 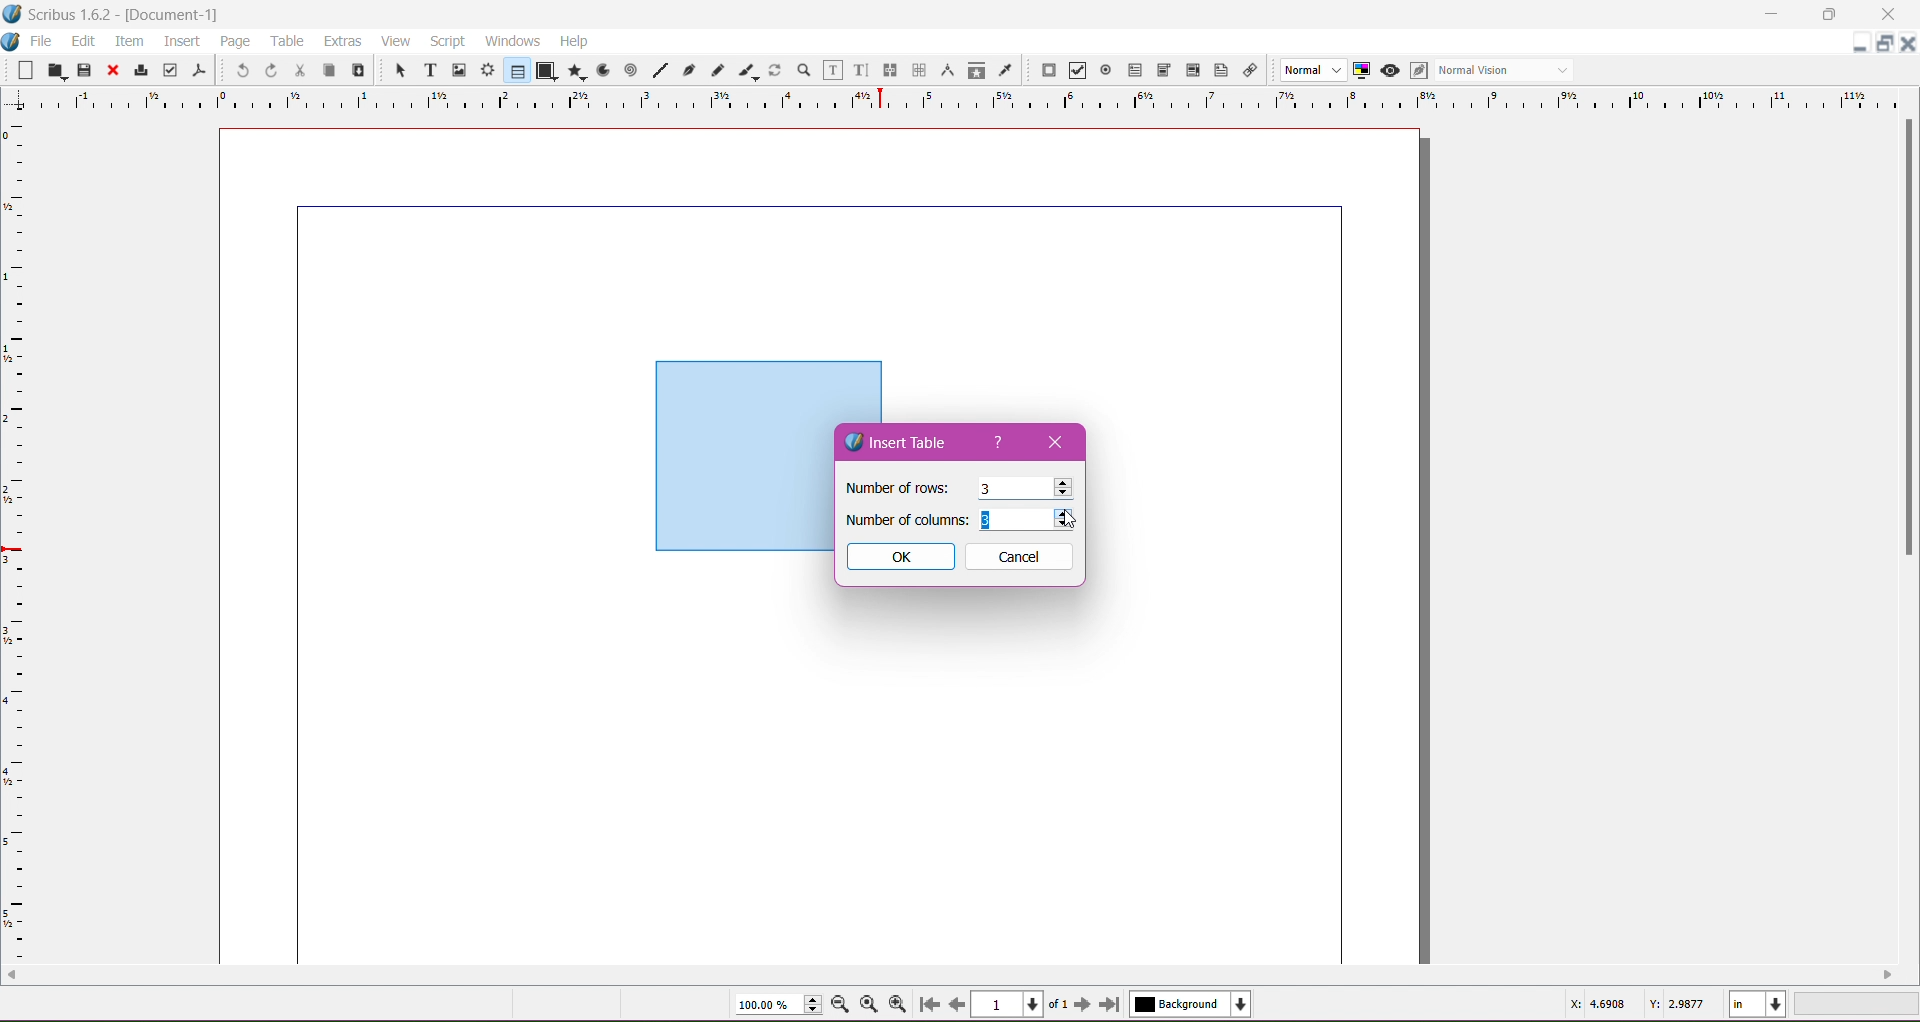 What do you see at coordinates (888, 70) in the screenshot?
I see `Link Text Frames` at bounding box center [888, 70].